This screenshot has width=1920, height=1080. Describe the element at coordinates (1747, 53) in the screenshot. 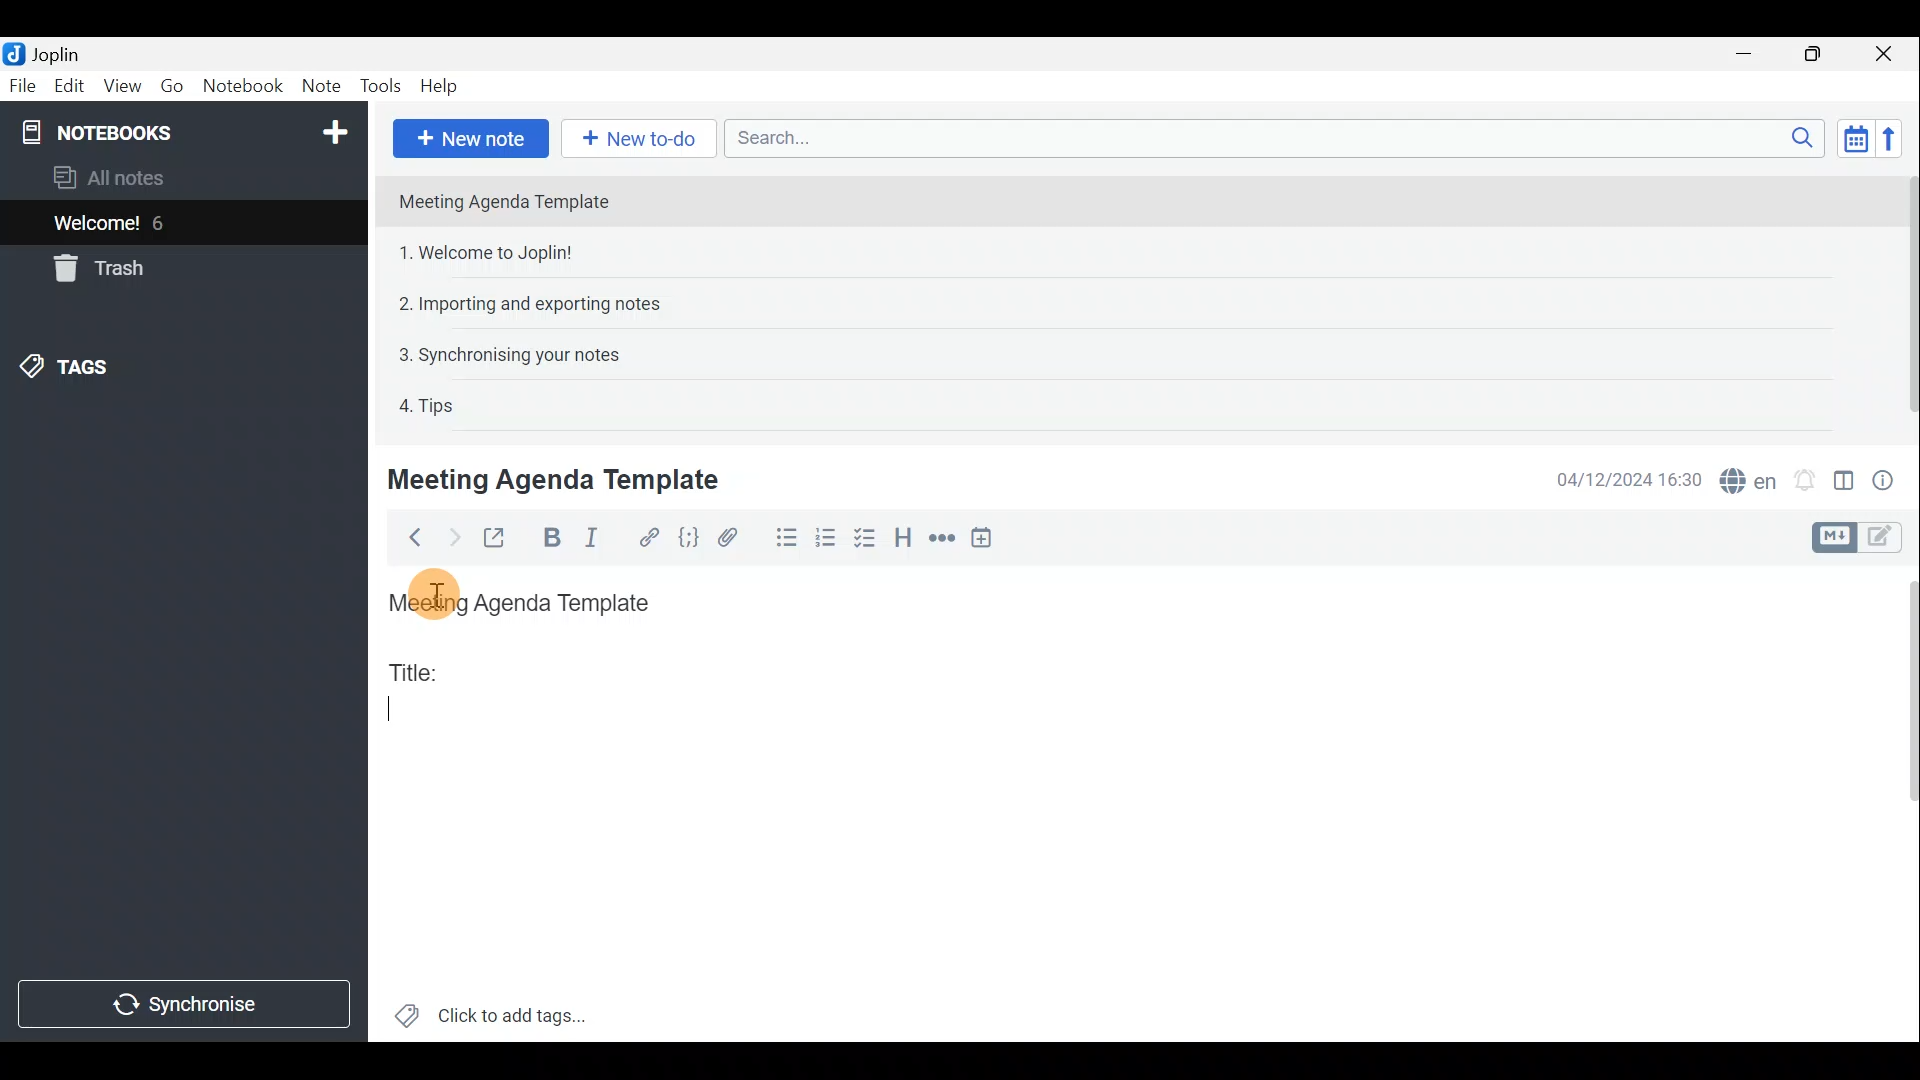

I see `Minimise` at that location.